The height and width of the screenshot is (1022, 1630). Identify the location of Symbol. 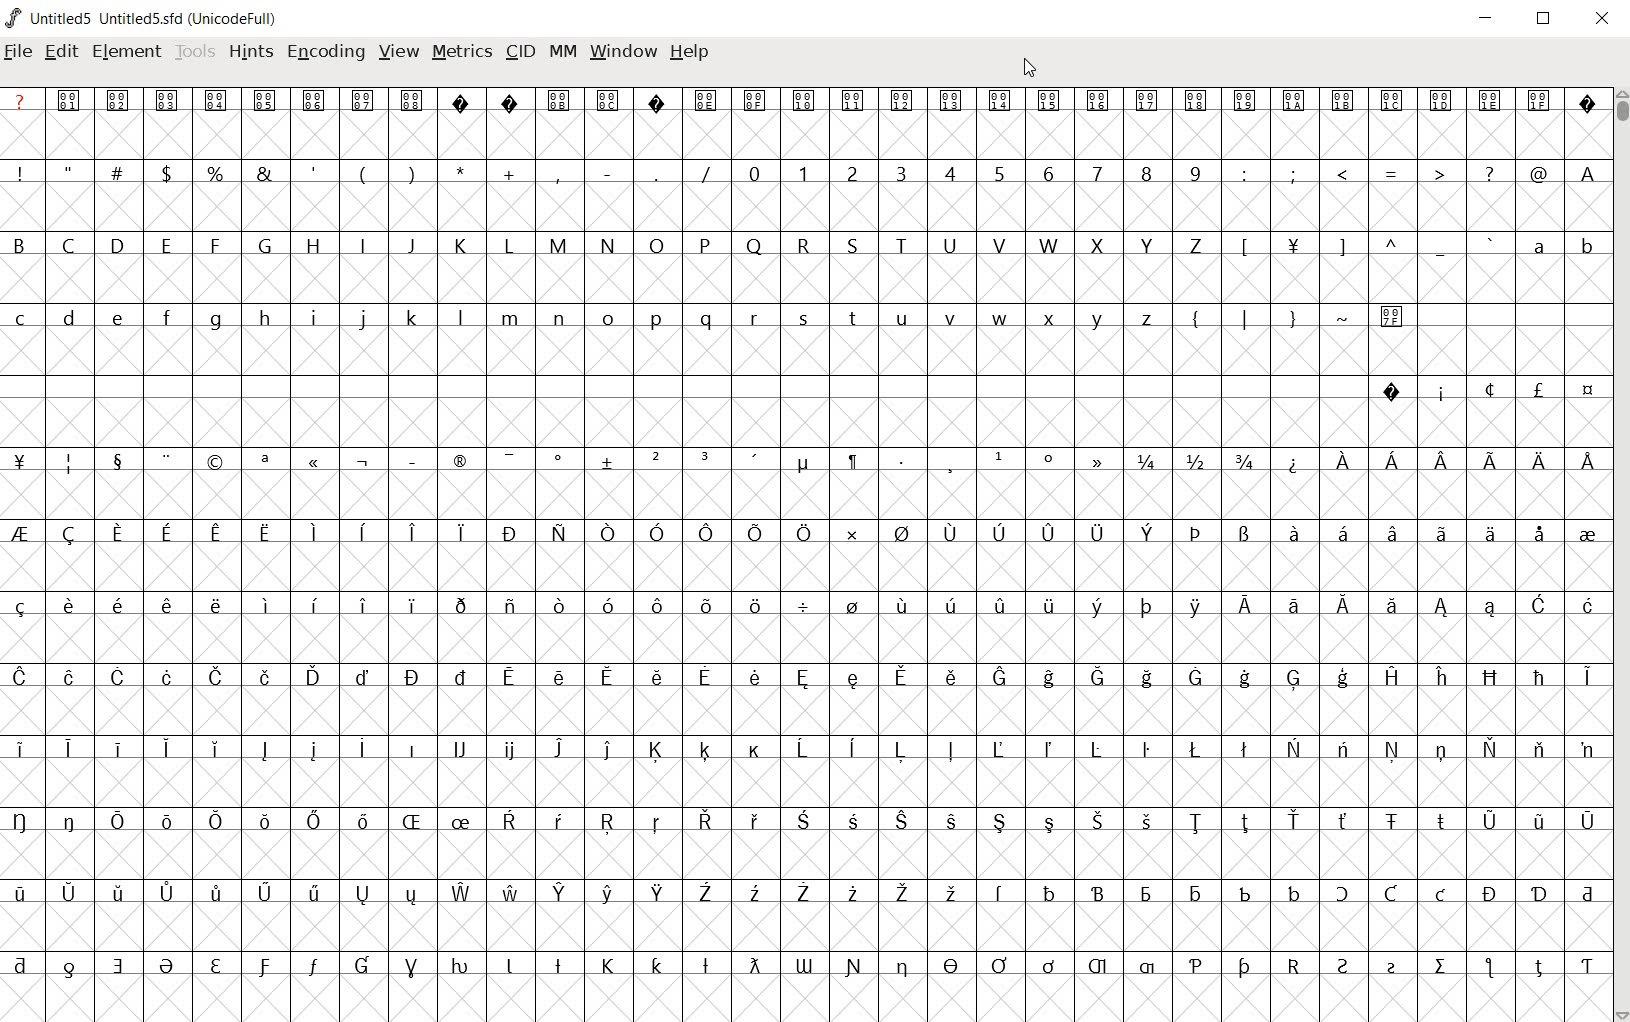
(563, 821).